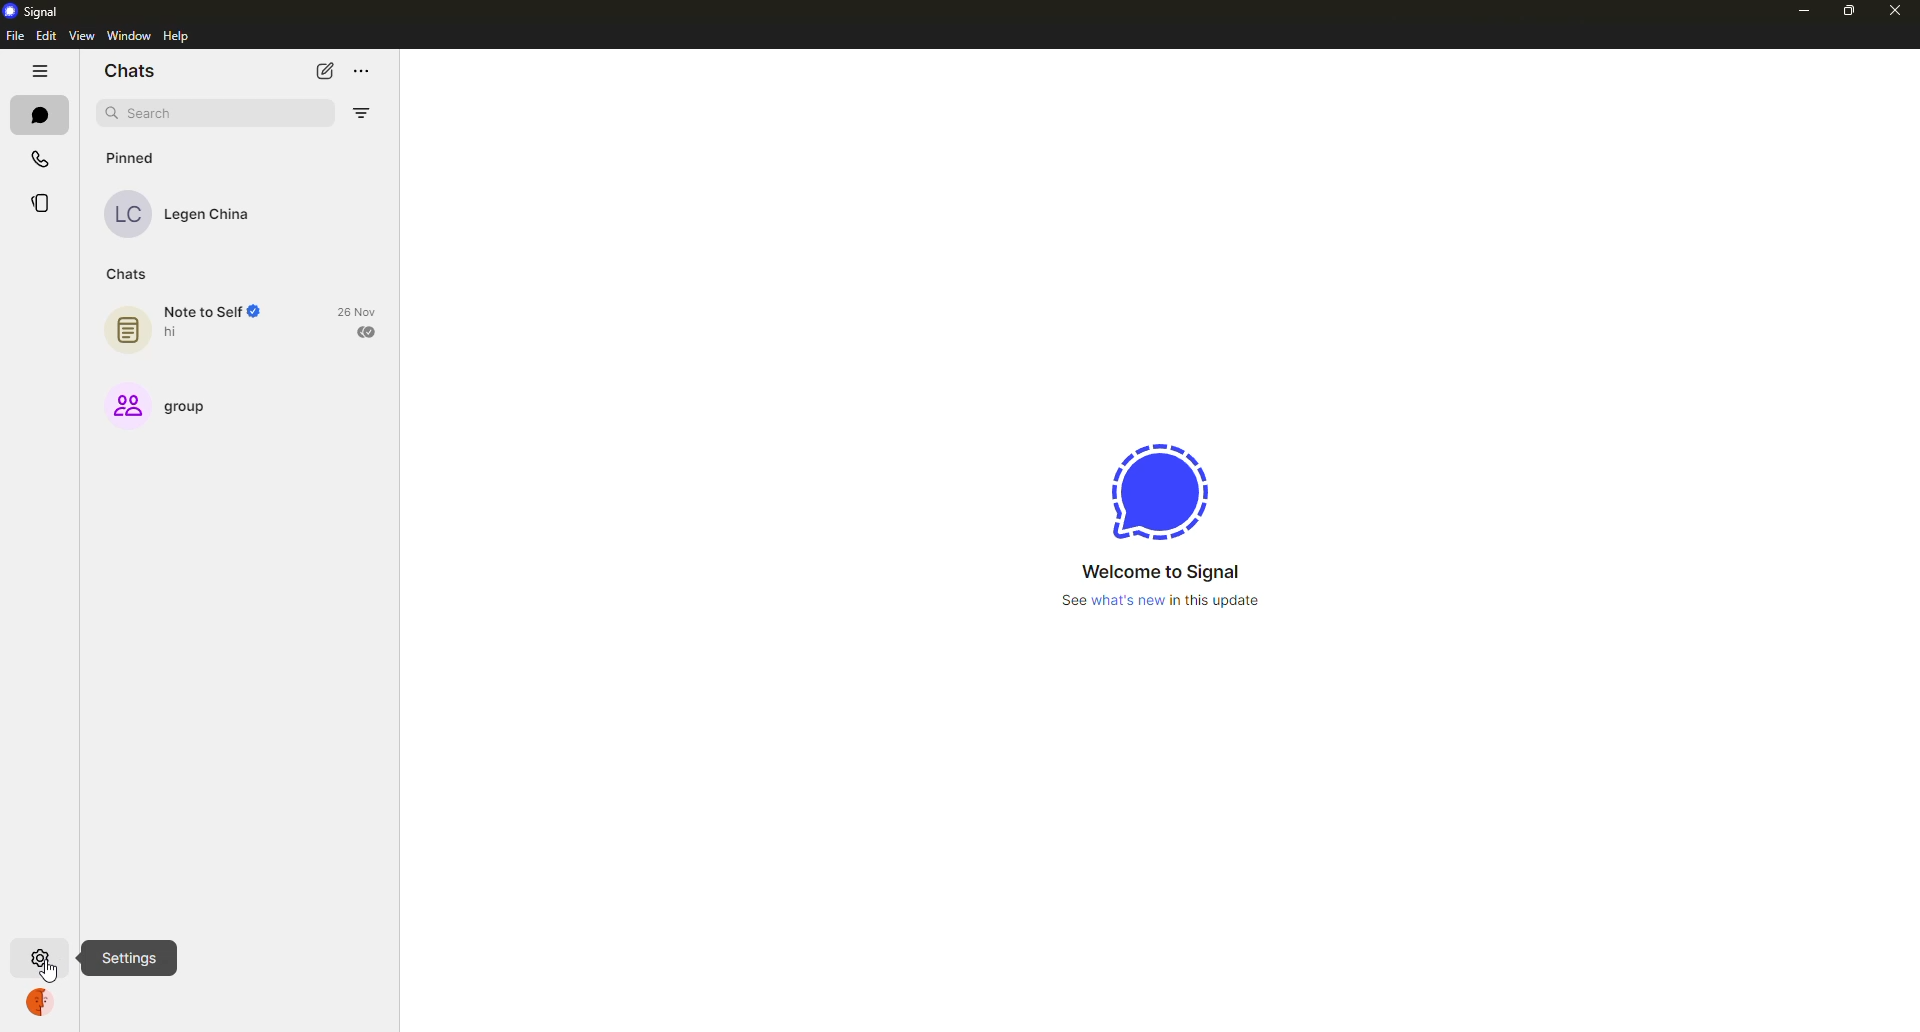 The width and height of the screenshot is (1920, 1032). I want to click on See what's new in this update, so click(1159, 604).